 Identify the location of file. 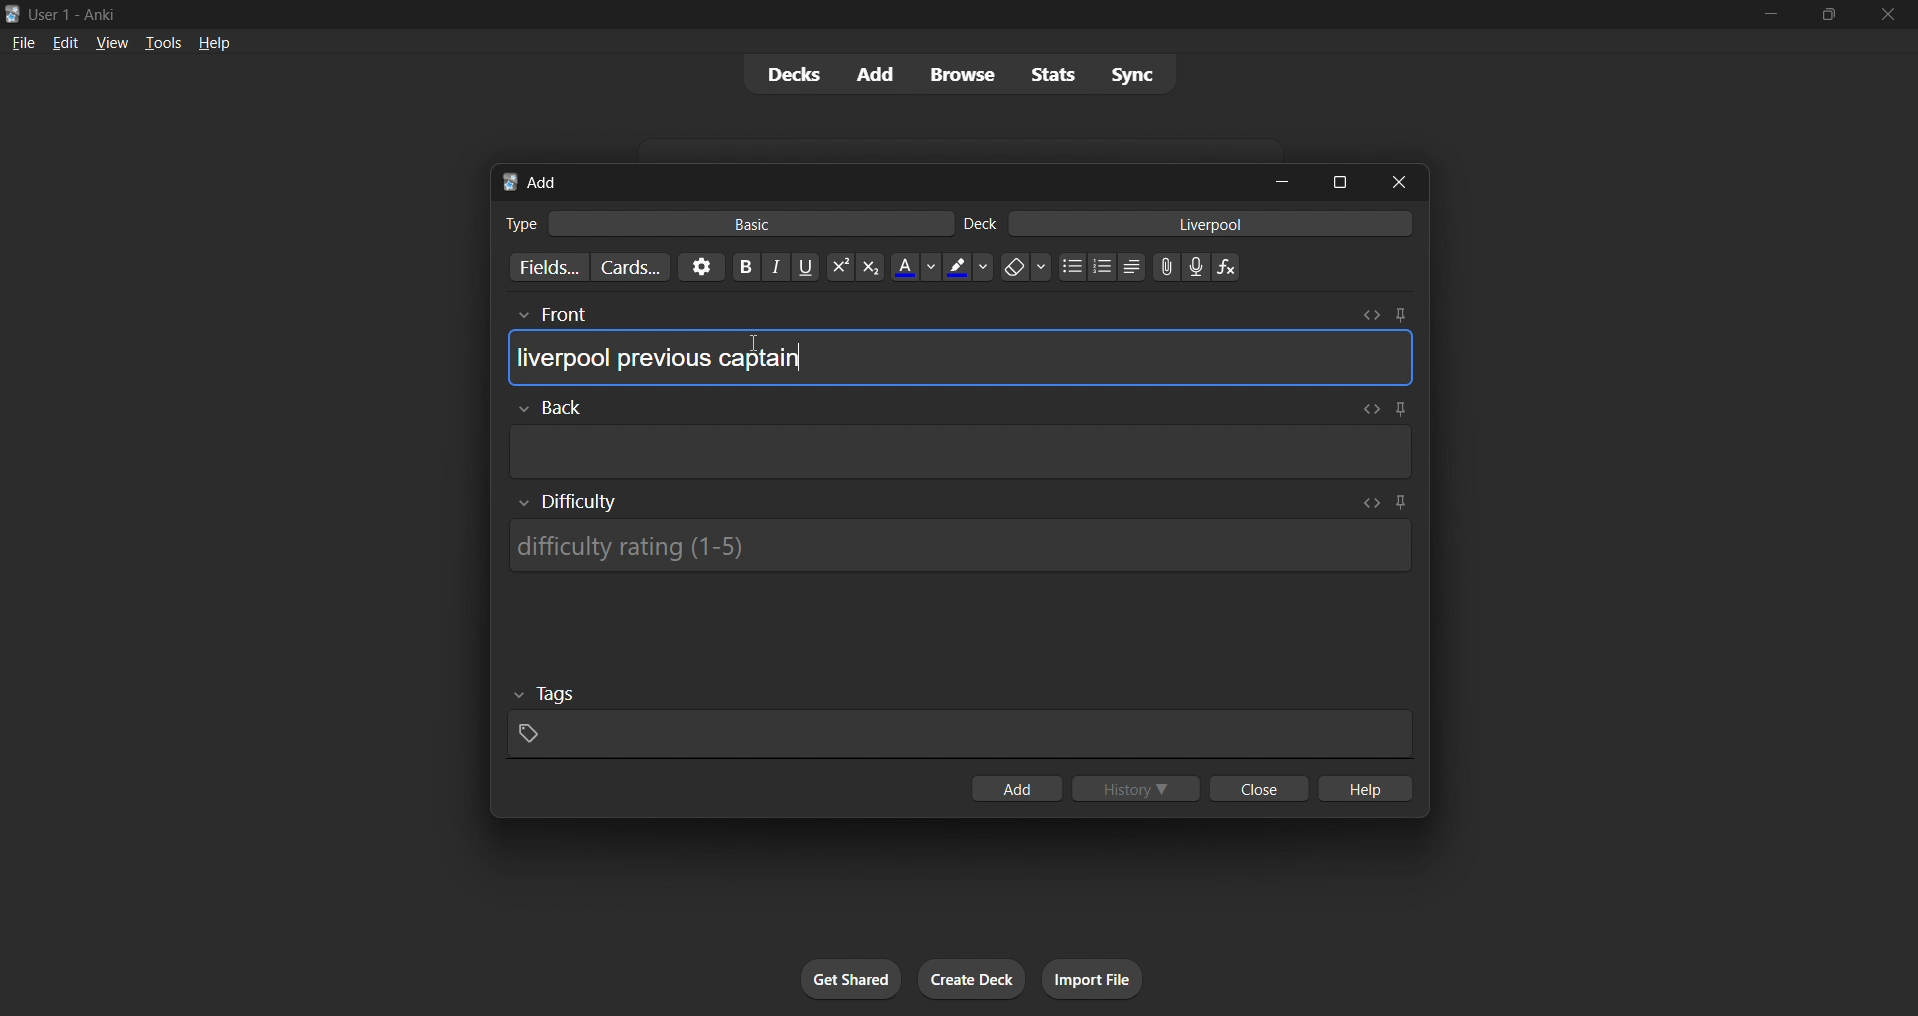
(19, 42).